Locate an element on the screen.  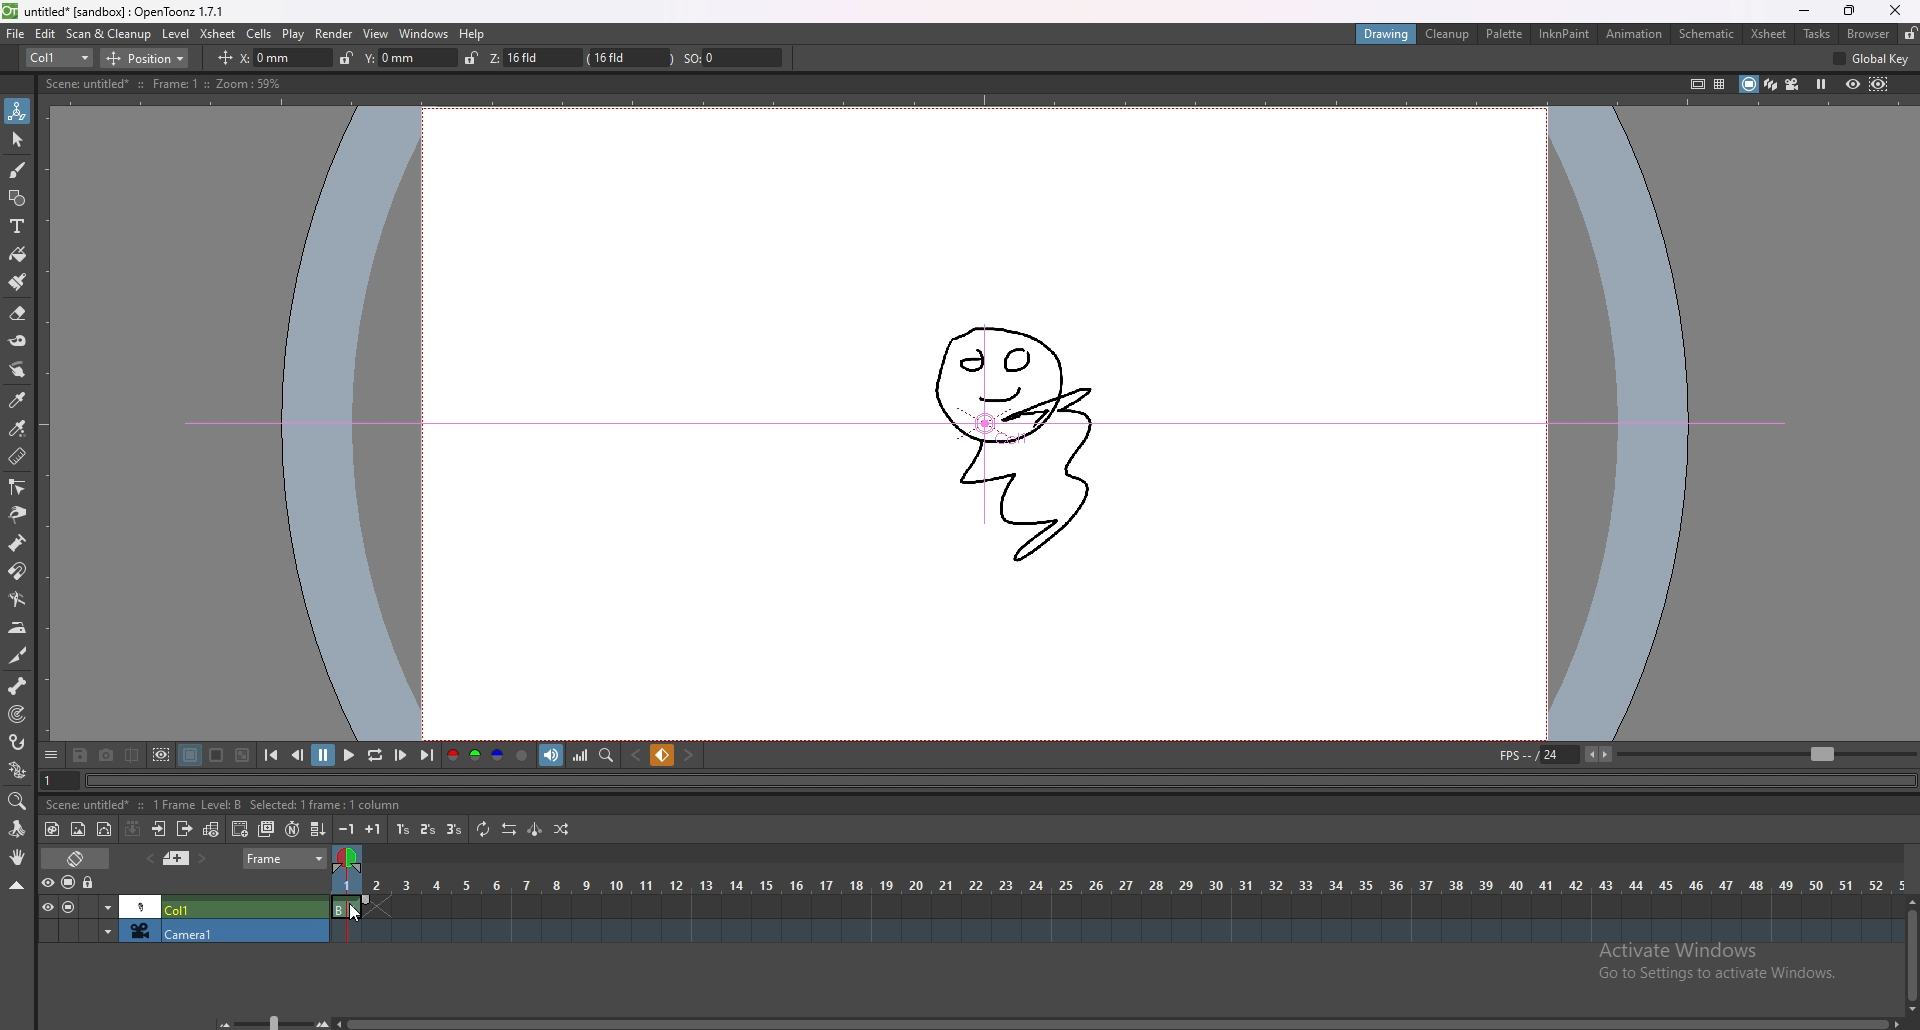
sub camera preview is located at coordinates (1880, 85).